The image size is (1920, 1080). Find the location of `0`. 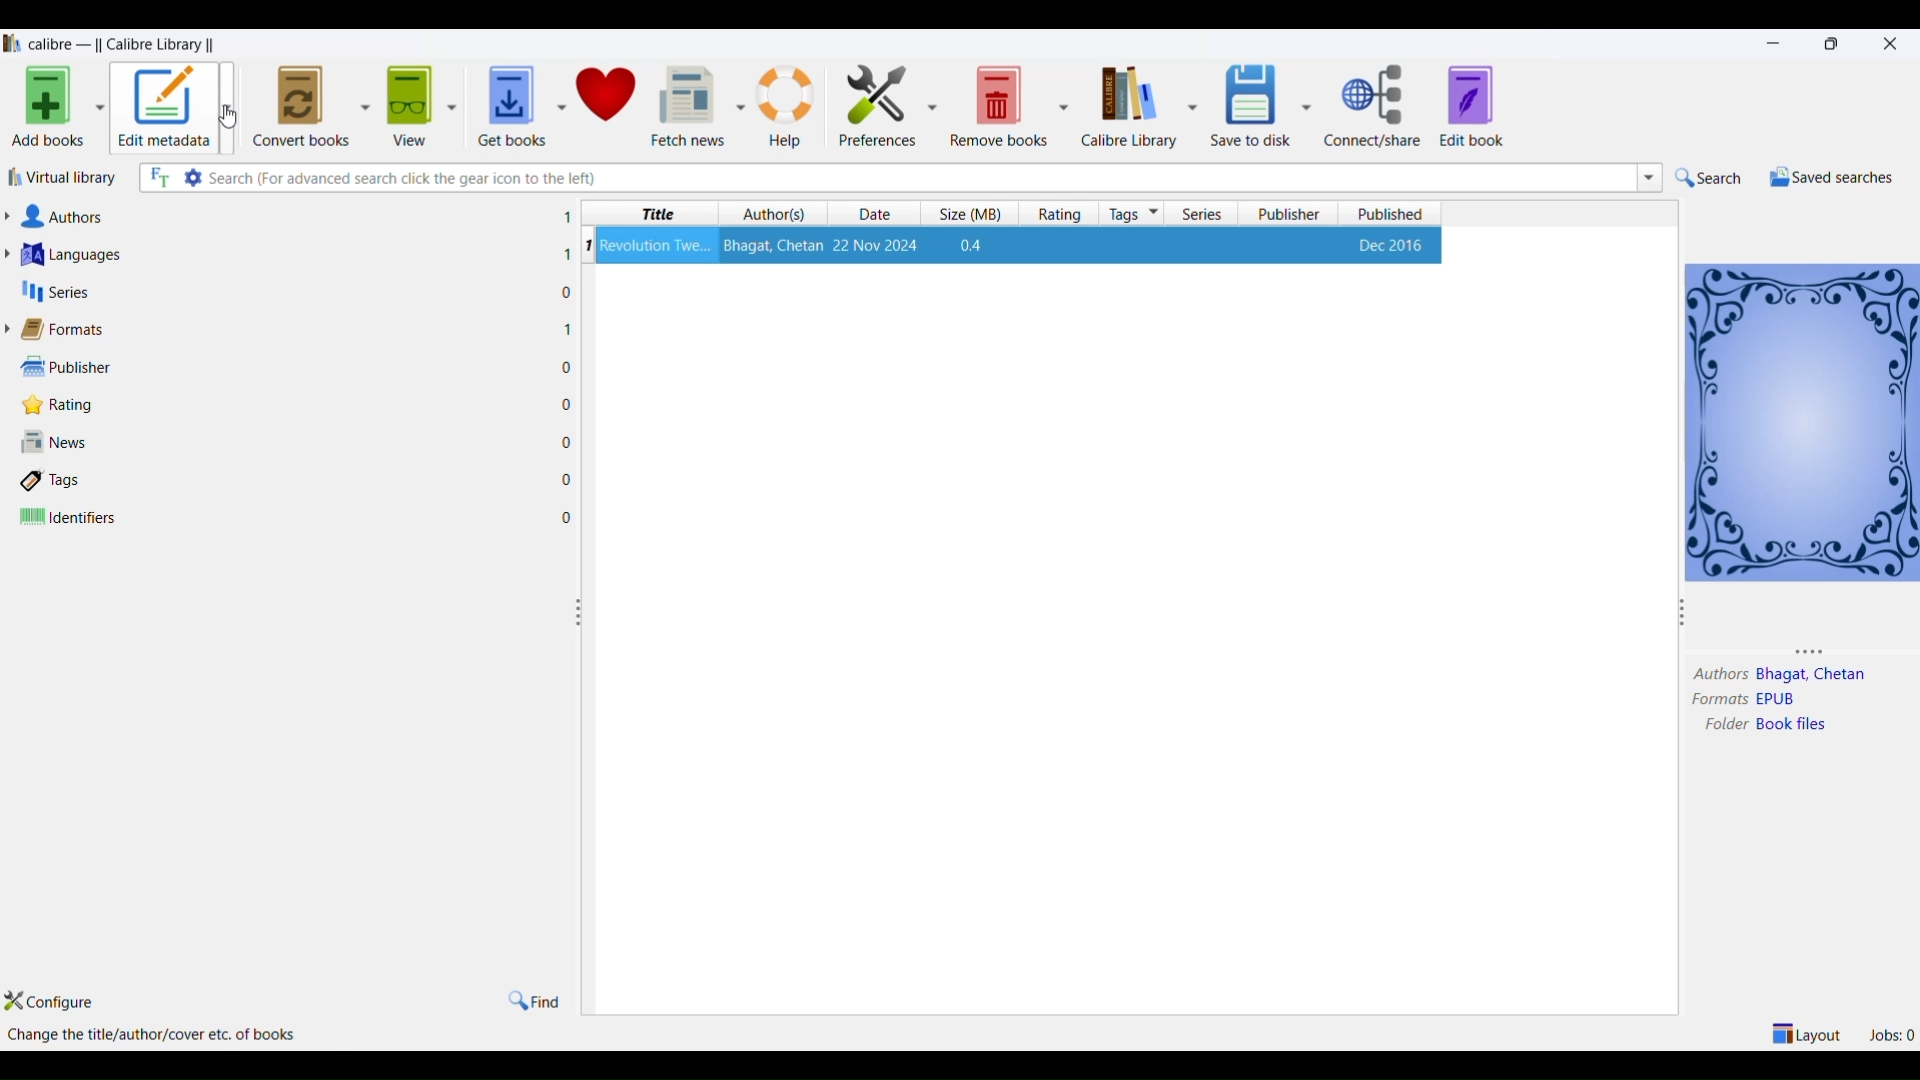

0 is located at coordinates (566, 441).